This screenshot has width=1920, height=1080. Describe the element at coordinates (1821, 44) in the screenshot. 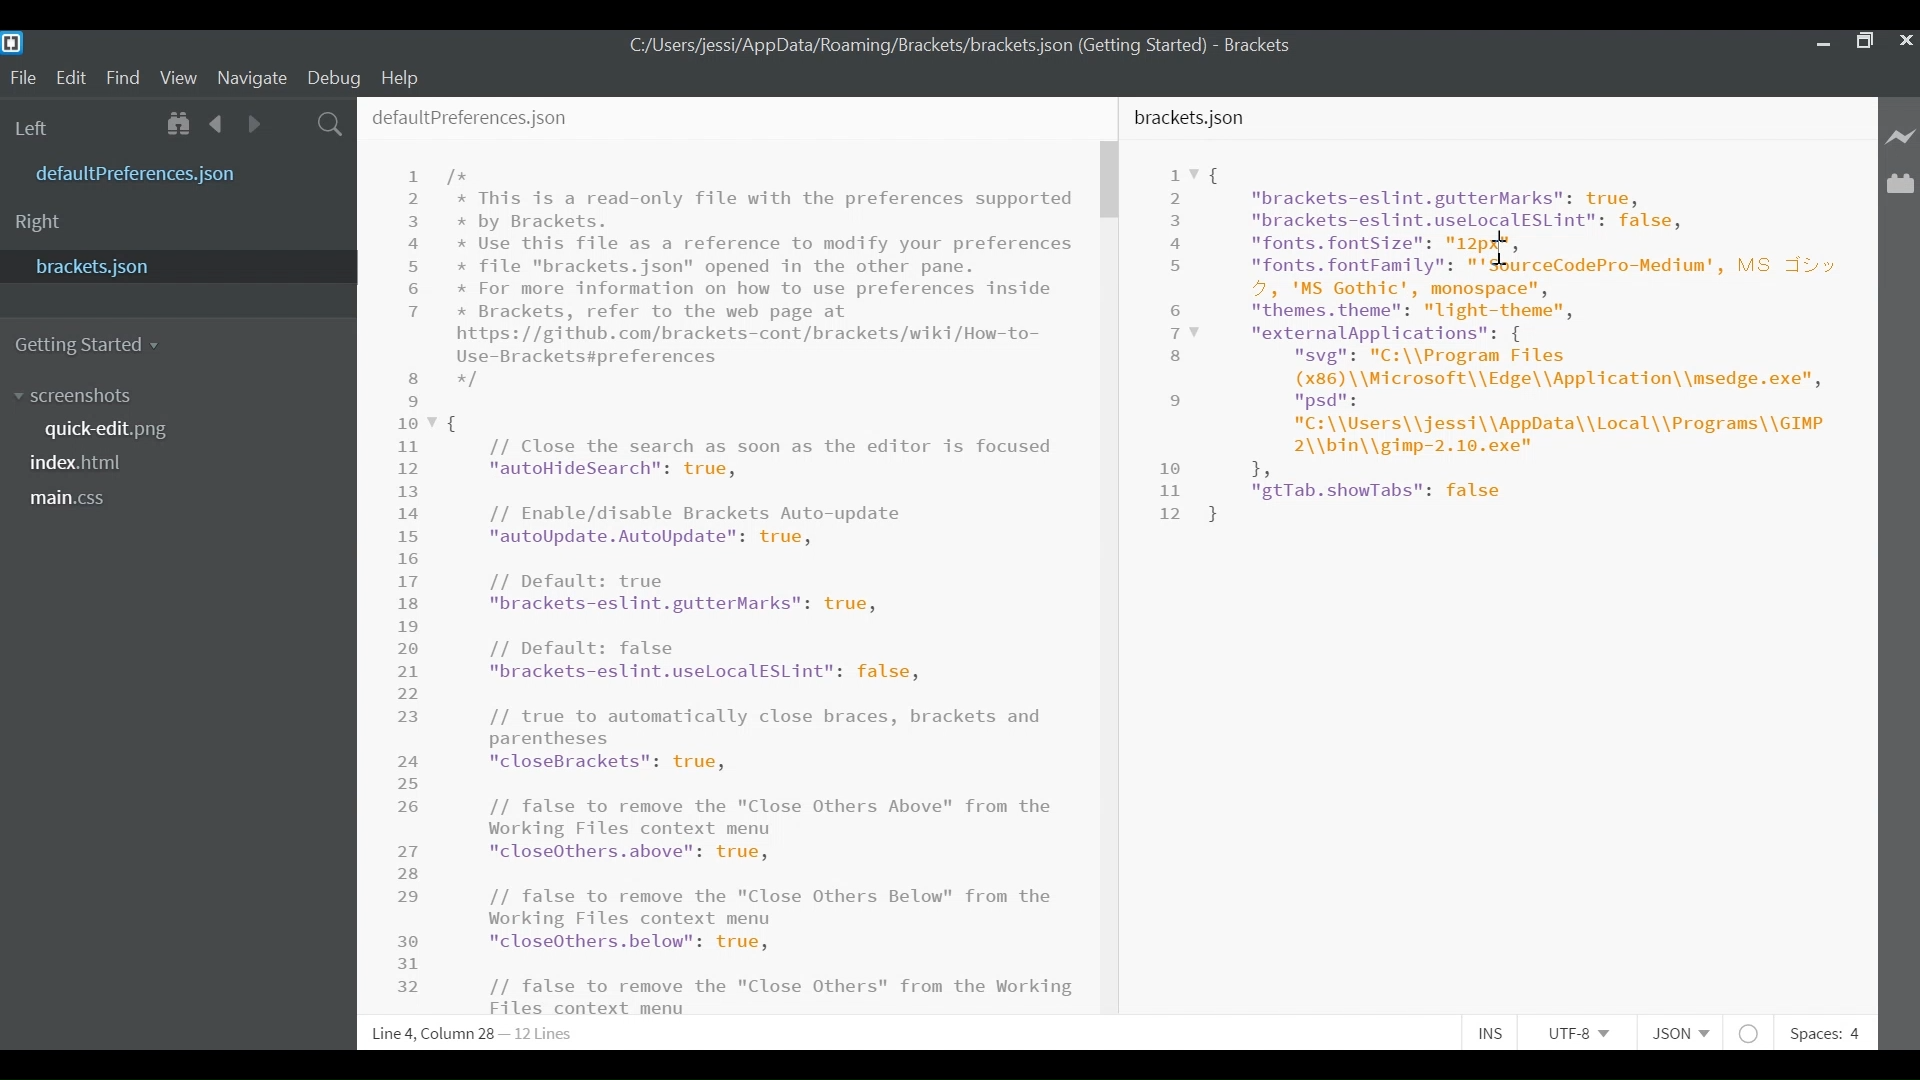

I see `minimize` at that location.